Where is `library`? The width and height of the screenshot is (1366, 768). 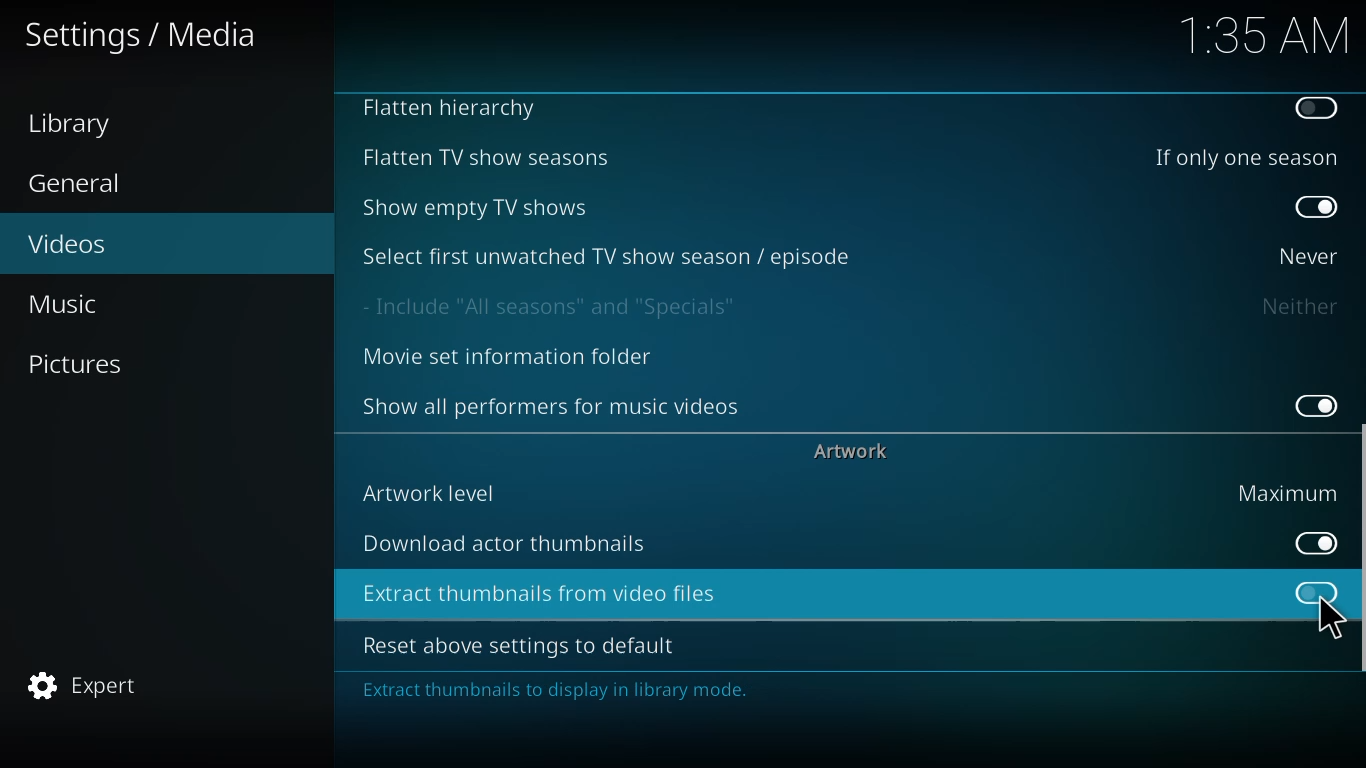 library is located at coordinates (77, 124).